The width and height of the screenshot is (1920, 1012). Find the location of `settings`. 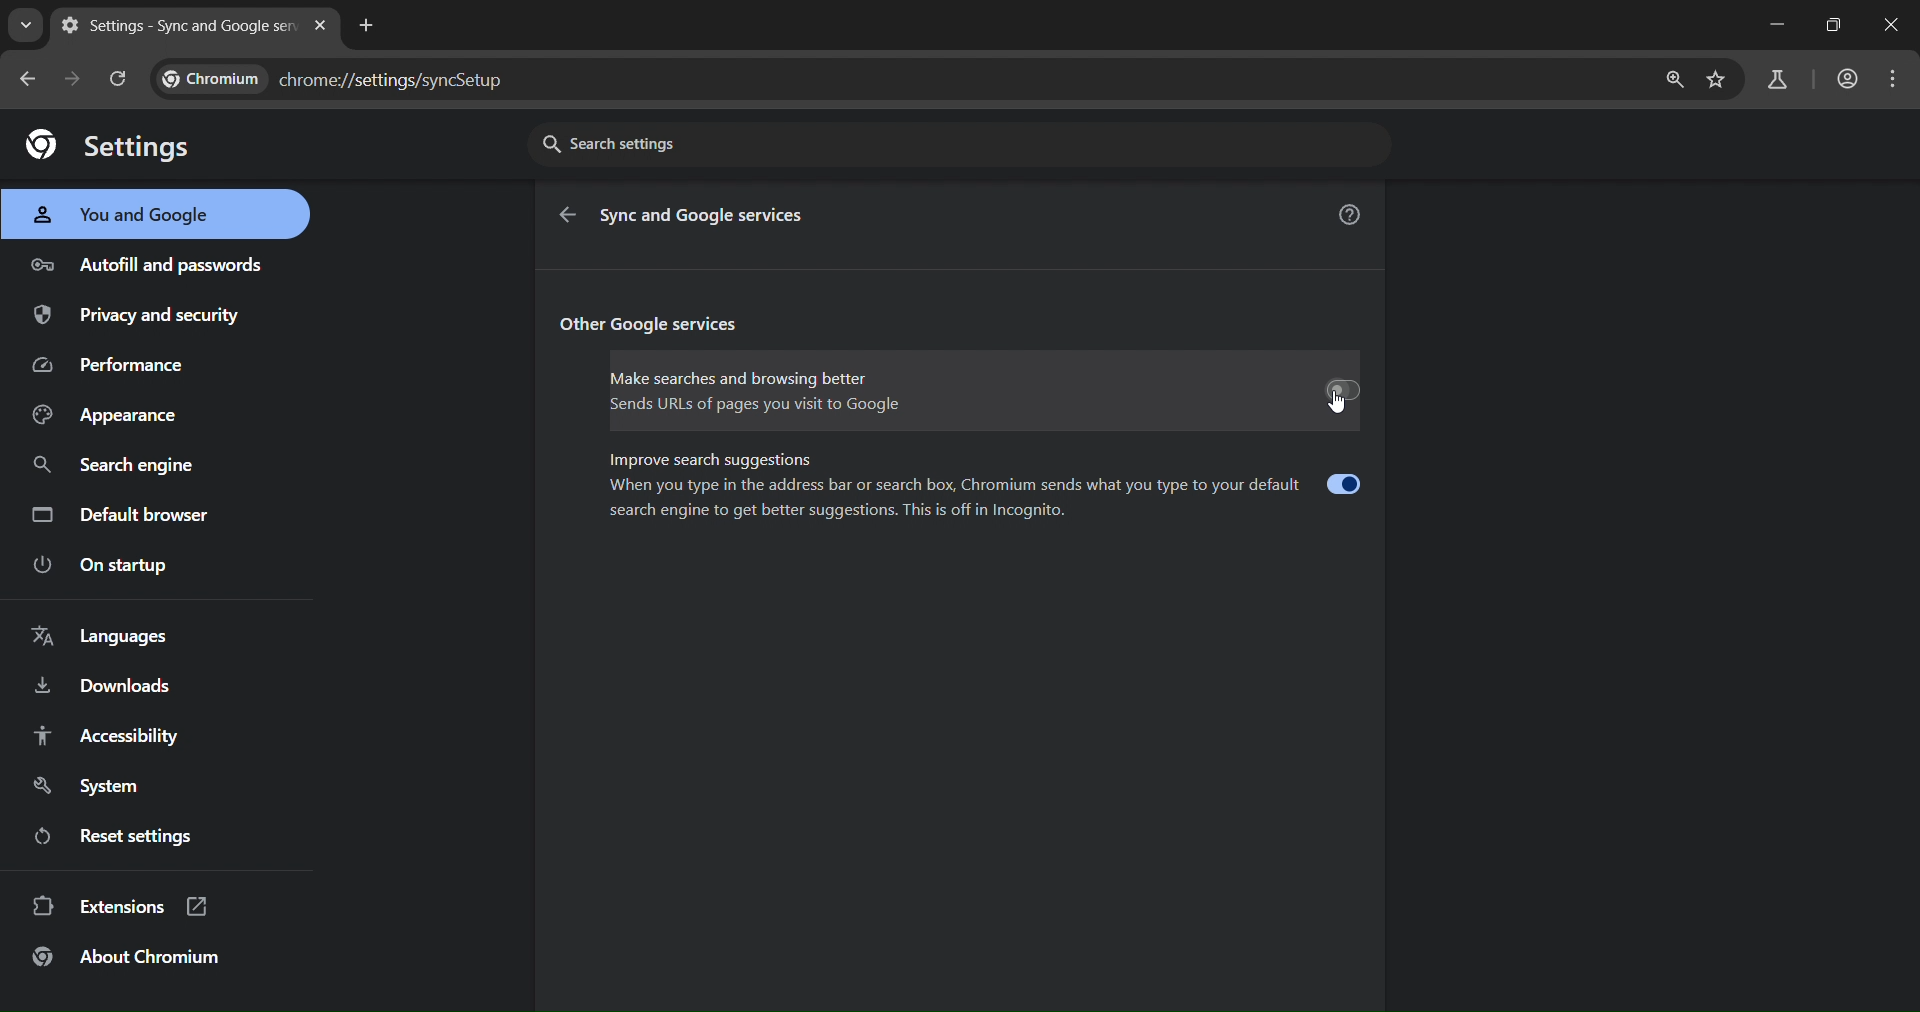

settings is located at coordinates (110, 145).